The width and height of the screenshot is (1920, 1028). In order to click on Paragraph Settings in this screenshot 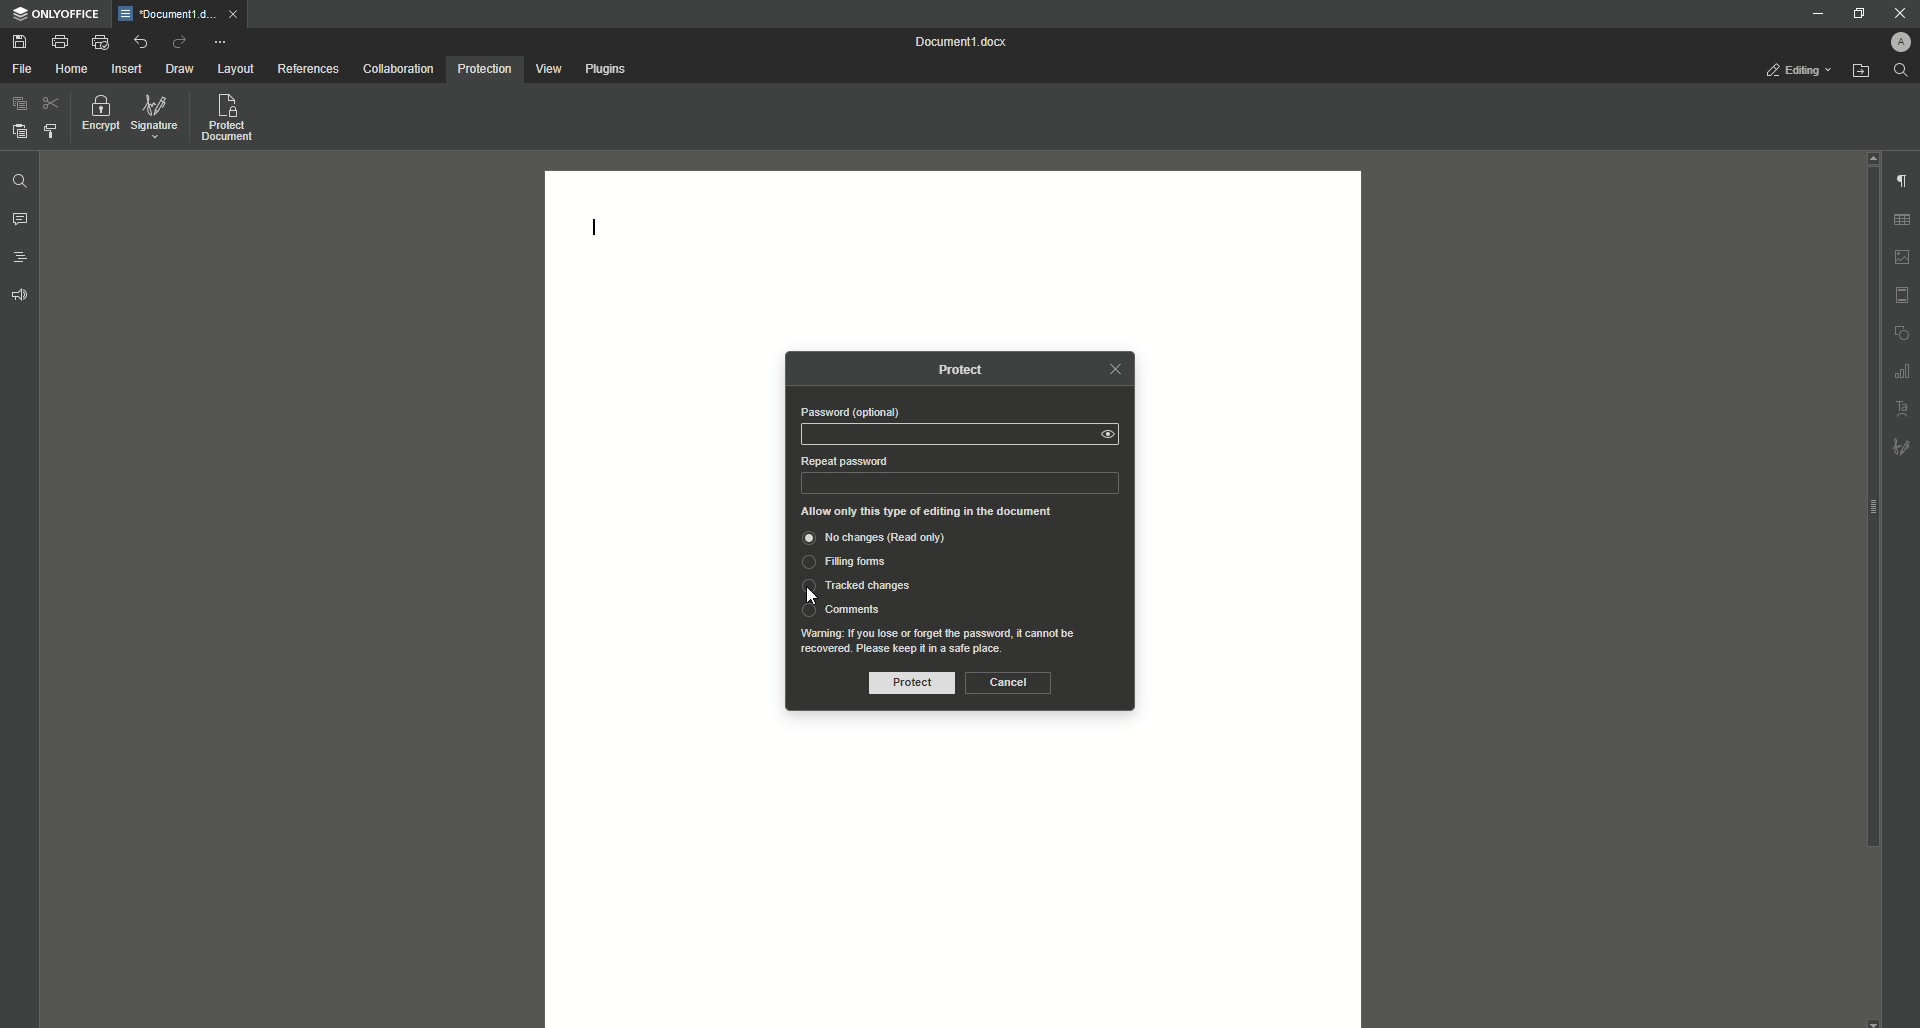, I will do `click(1902, 182)`.